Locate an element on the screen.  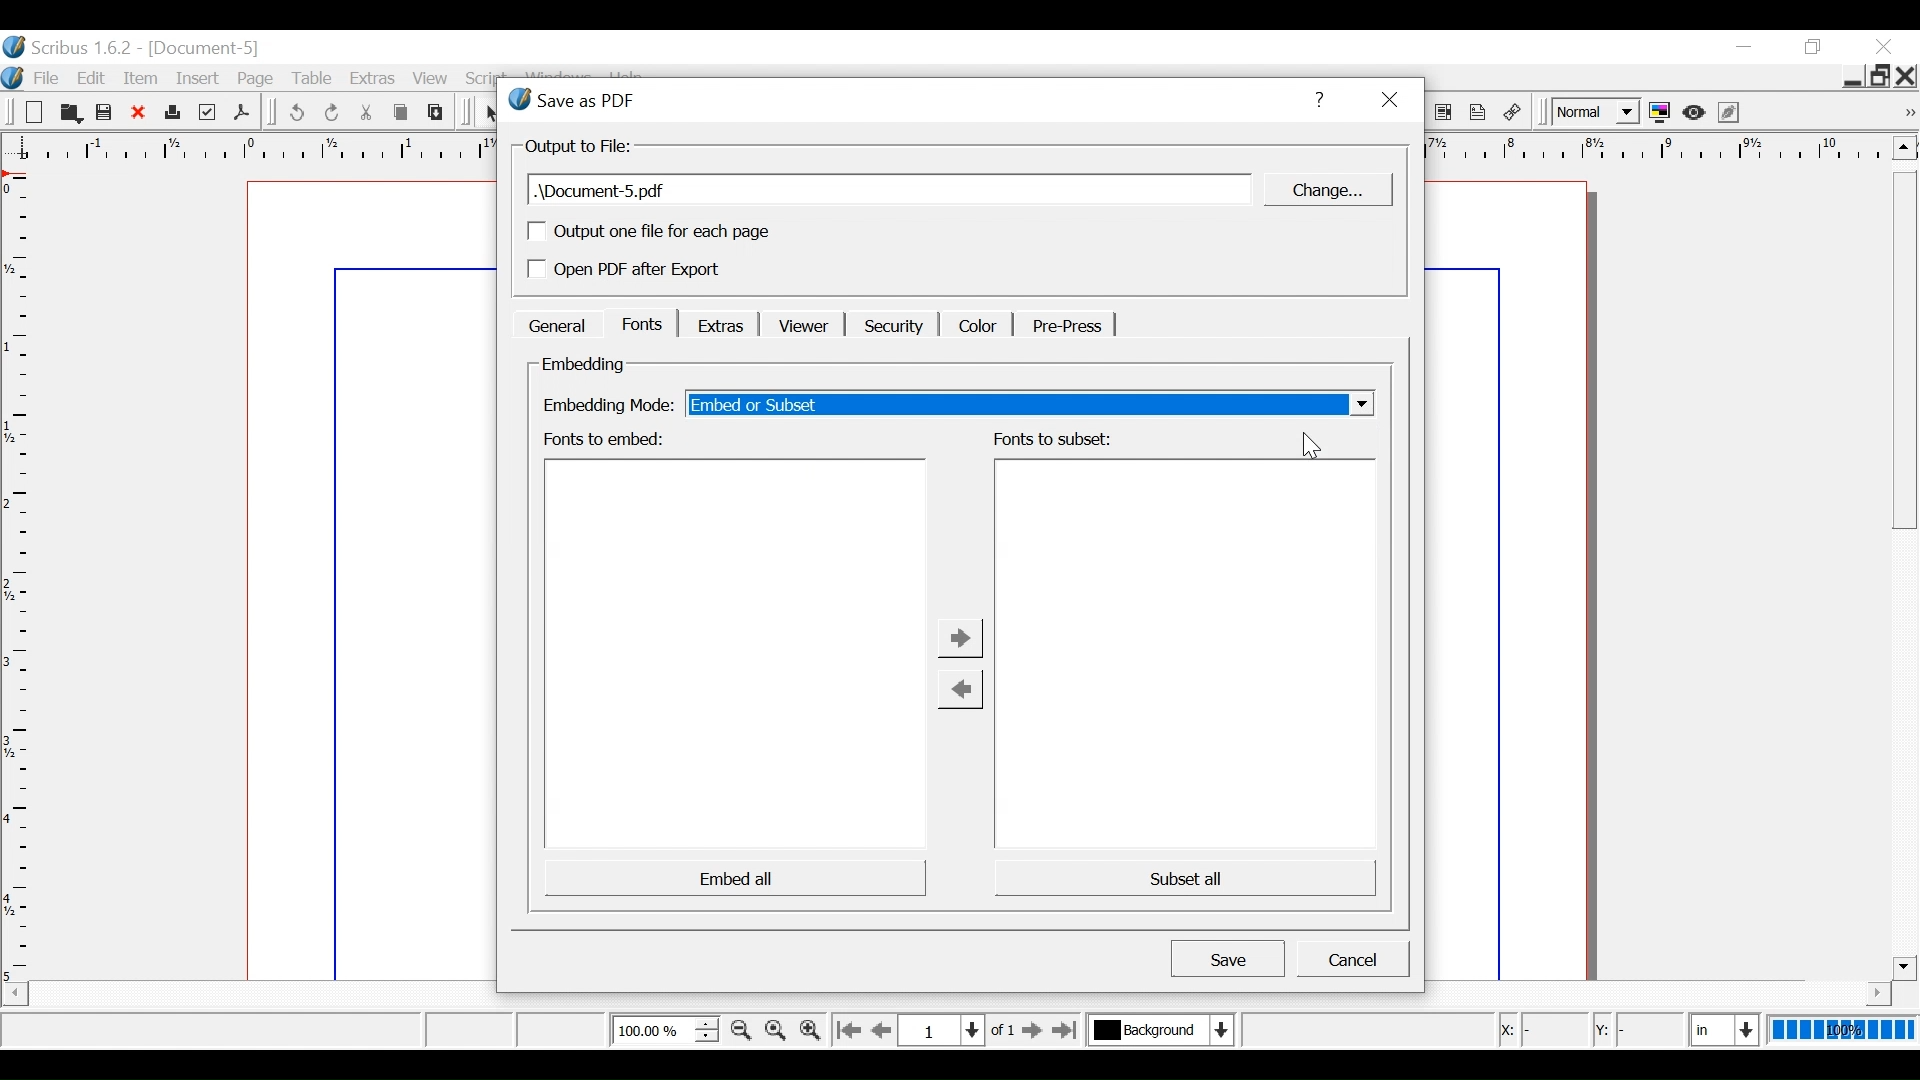
Restore is located at coordinates (1879, 76).